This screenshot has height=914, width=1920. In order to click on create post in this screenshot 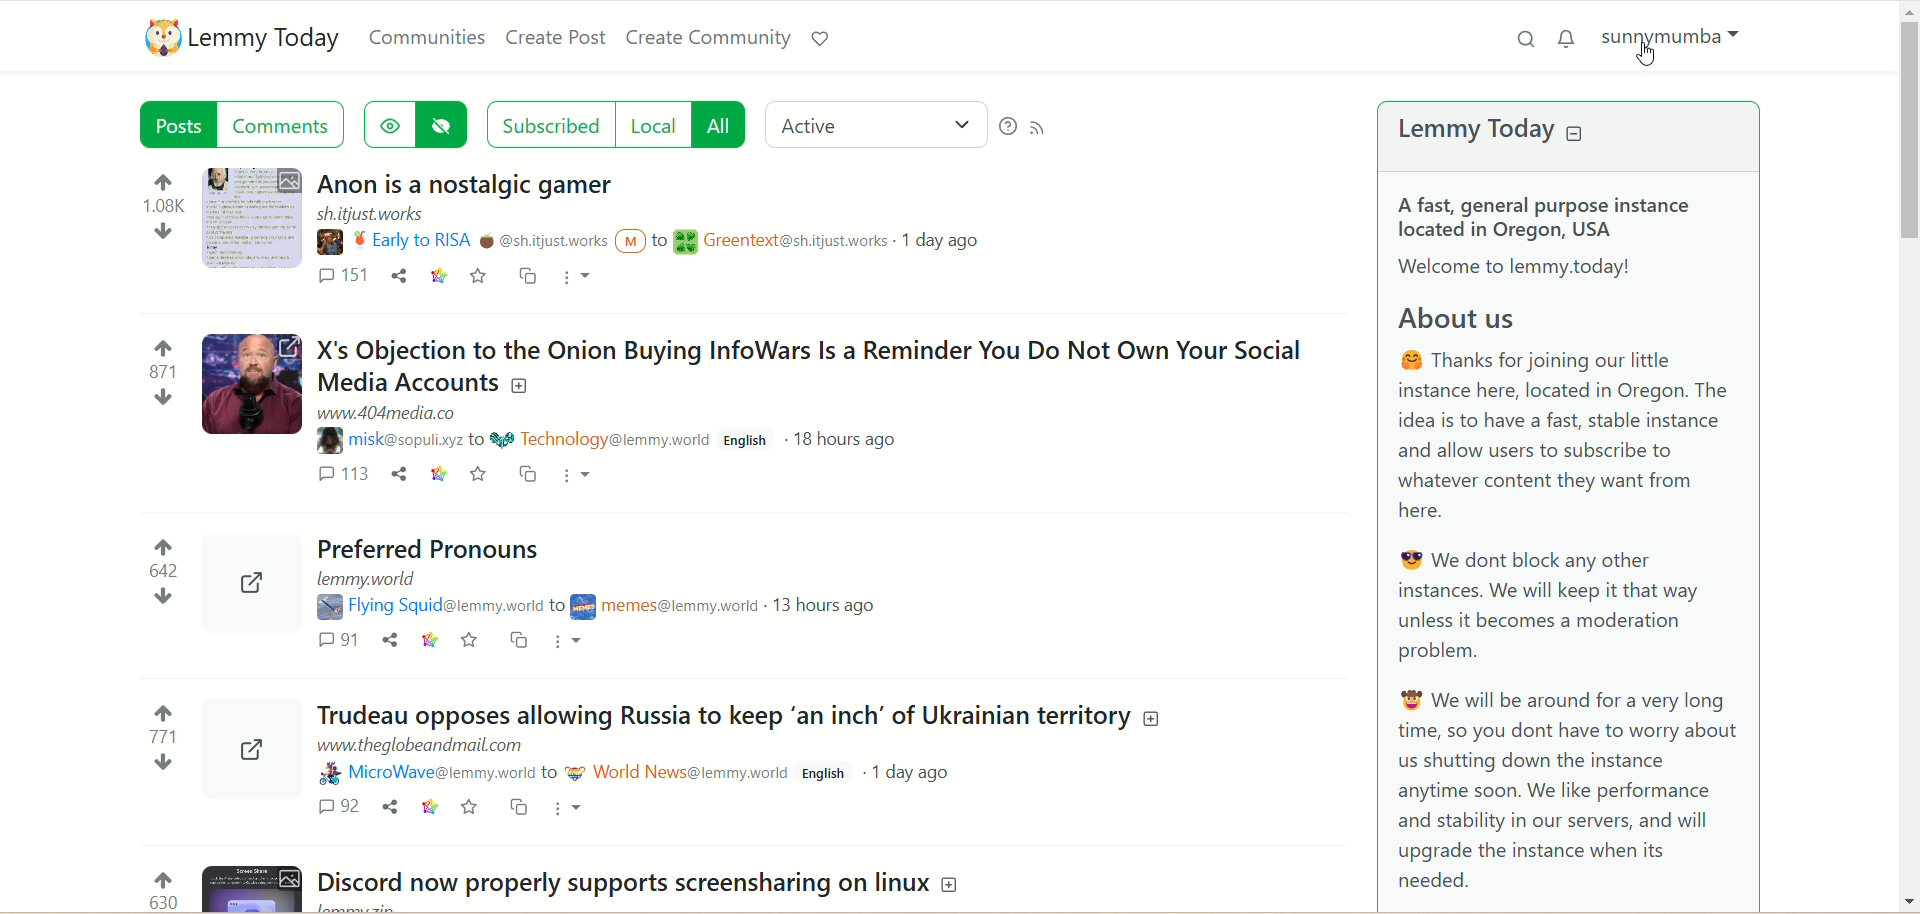, I will do `click(553, 38)`.